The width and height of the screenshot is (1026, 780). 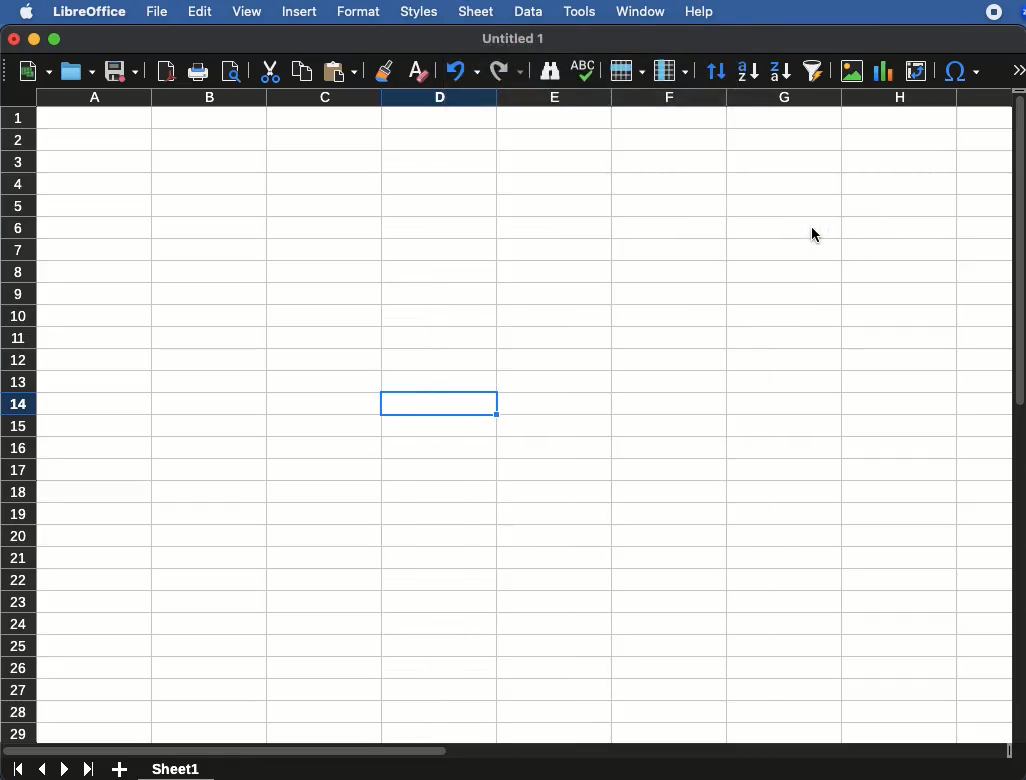 What do you see at coordinates (417, 68) in the screenshot?
I see `clear formatting` at bounding box center [417, 68].